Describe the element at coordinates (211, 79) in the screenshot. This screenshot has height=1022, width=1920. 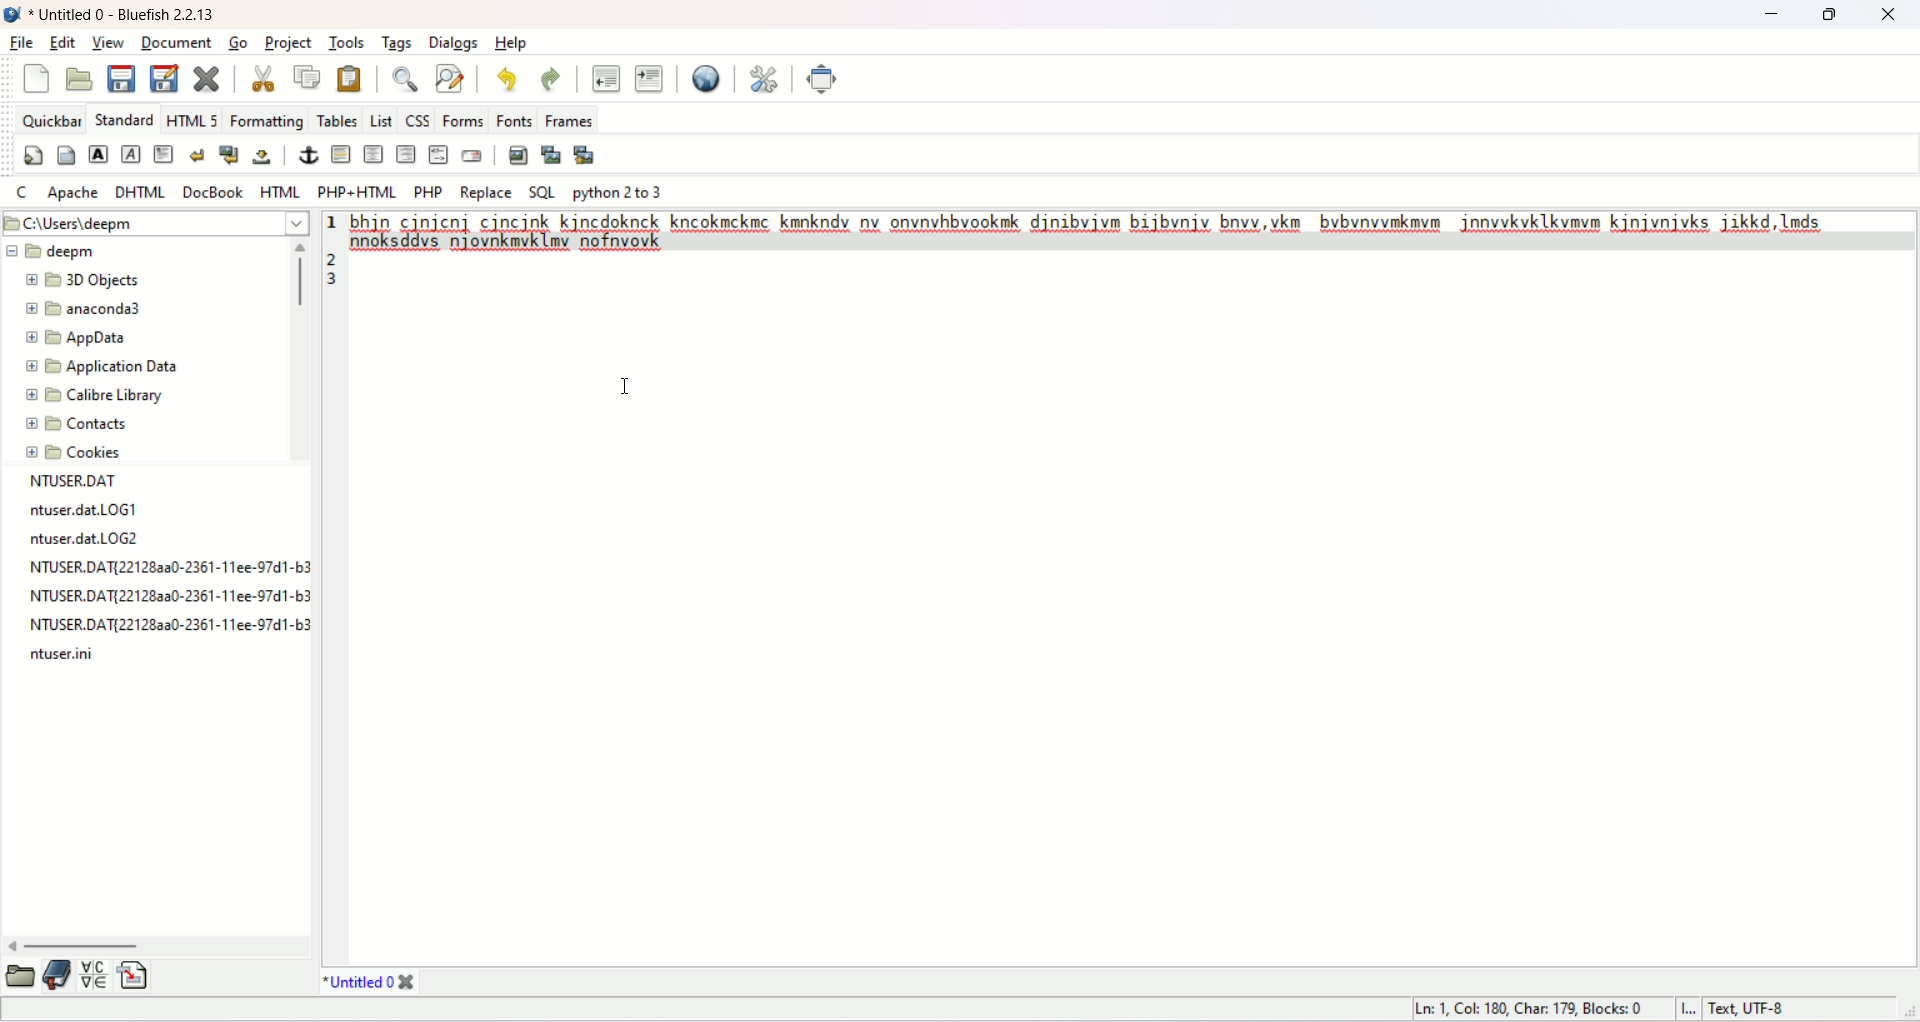
I see `close current file` at that location.